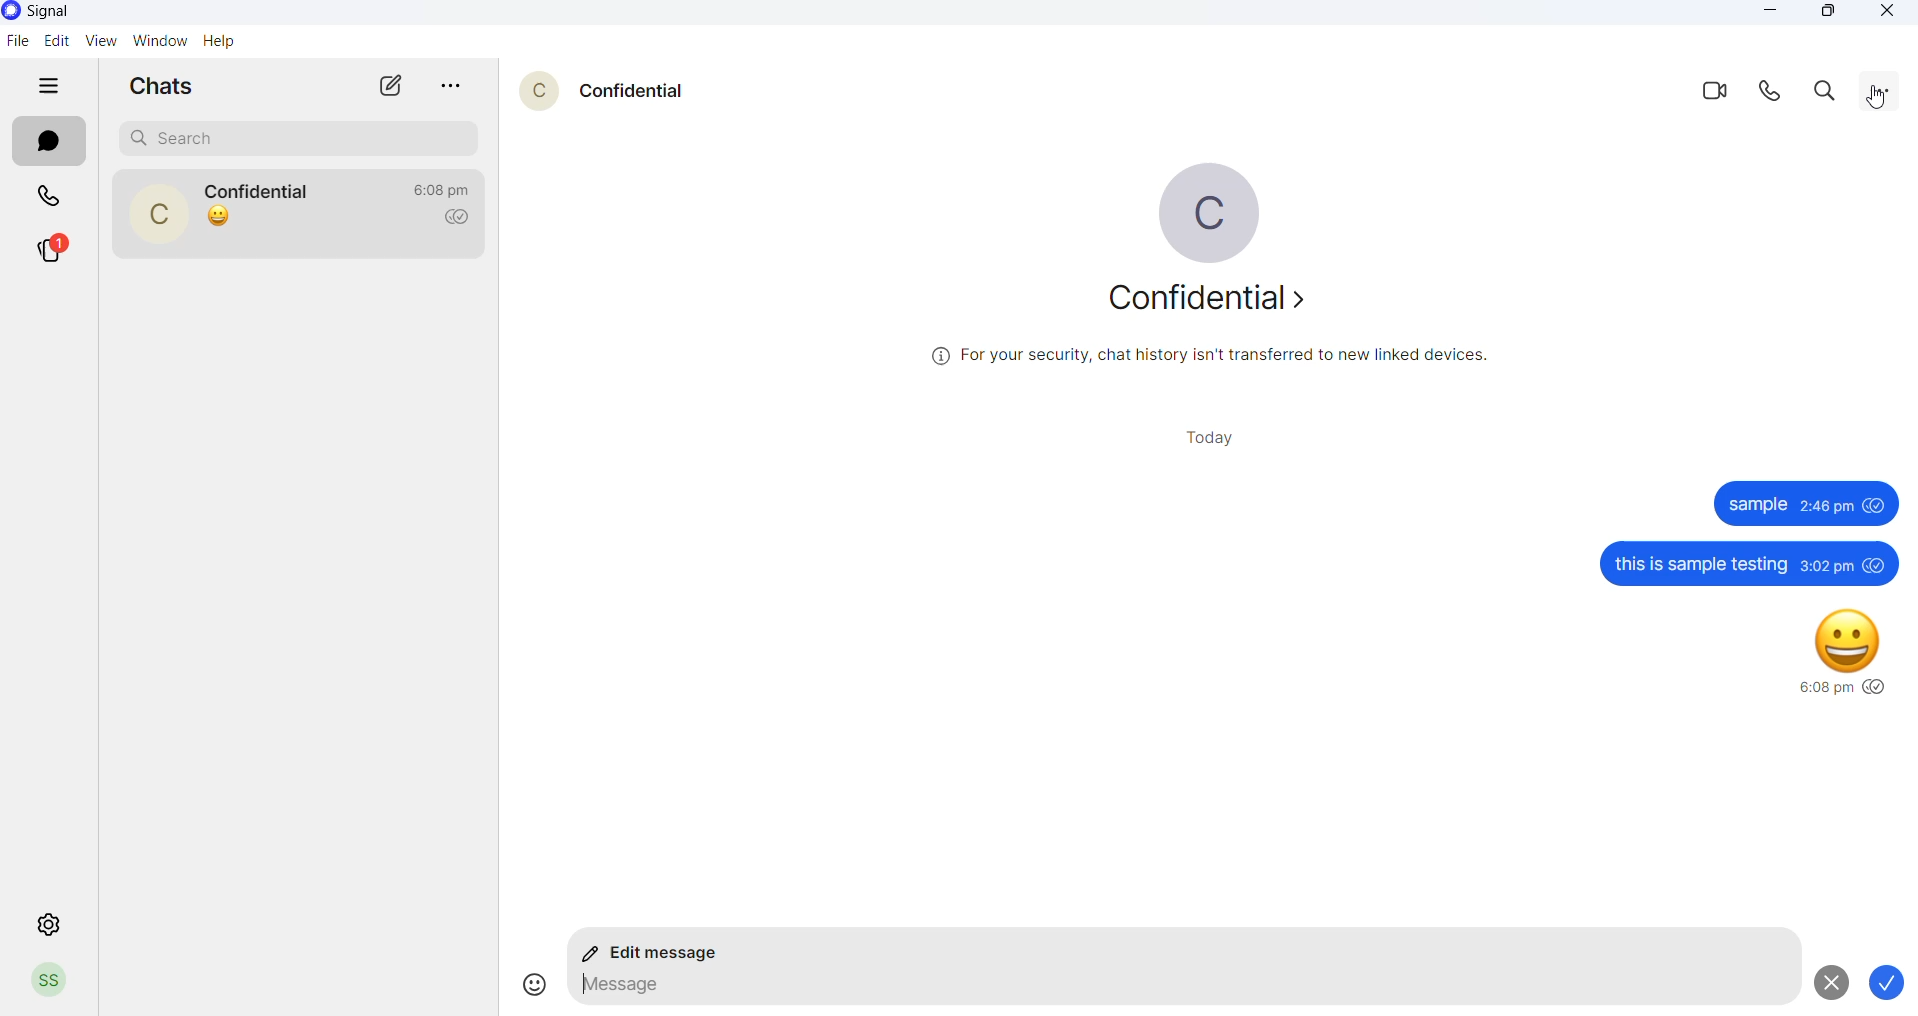  I want to click on application name and logo, so click(63, 12).